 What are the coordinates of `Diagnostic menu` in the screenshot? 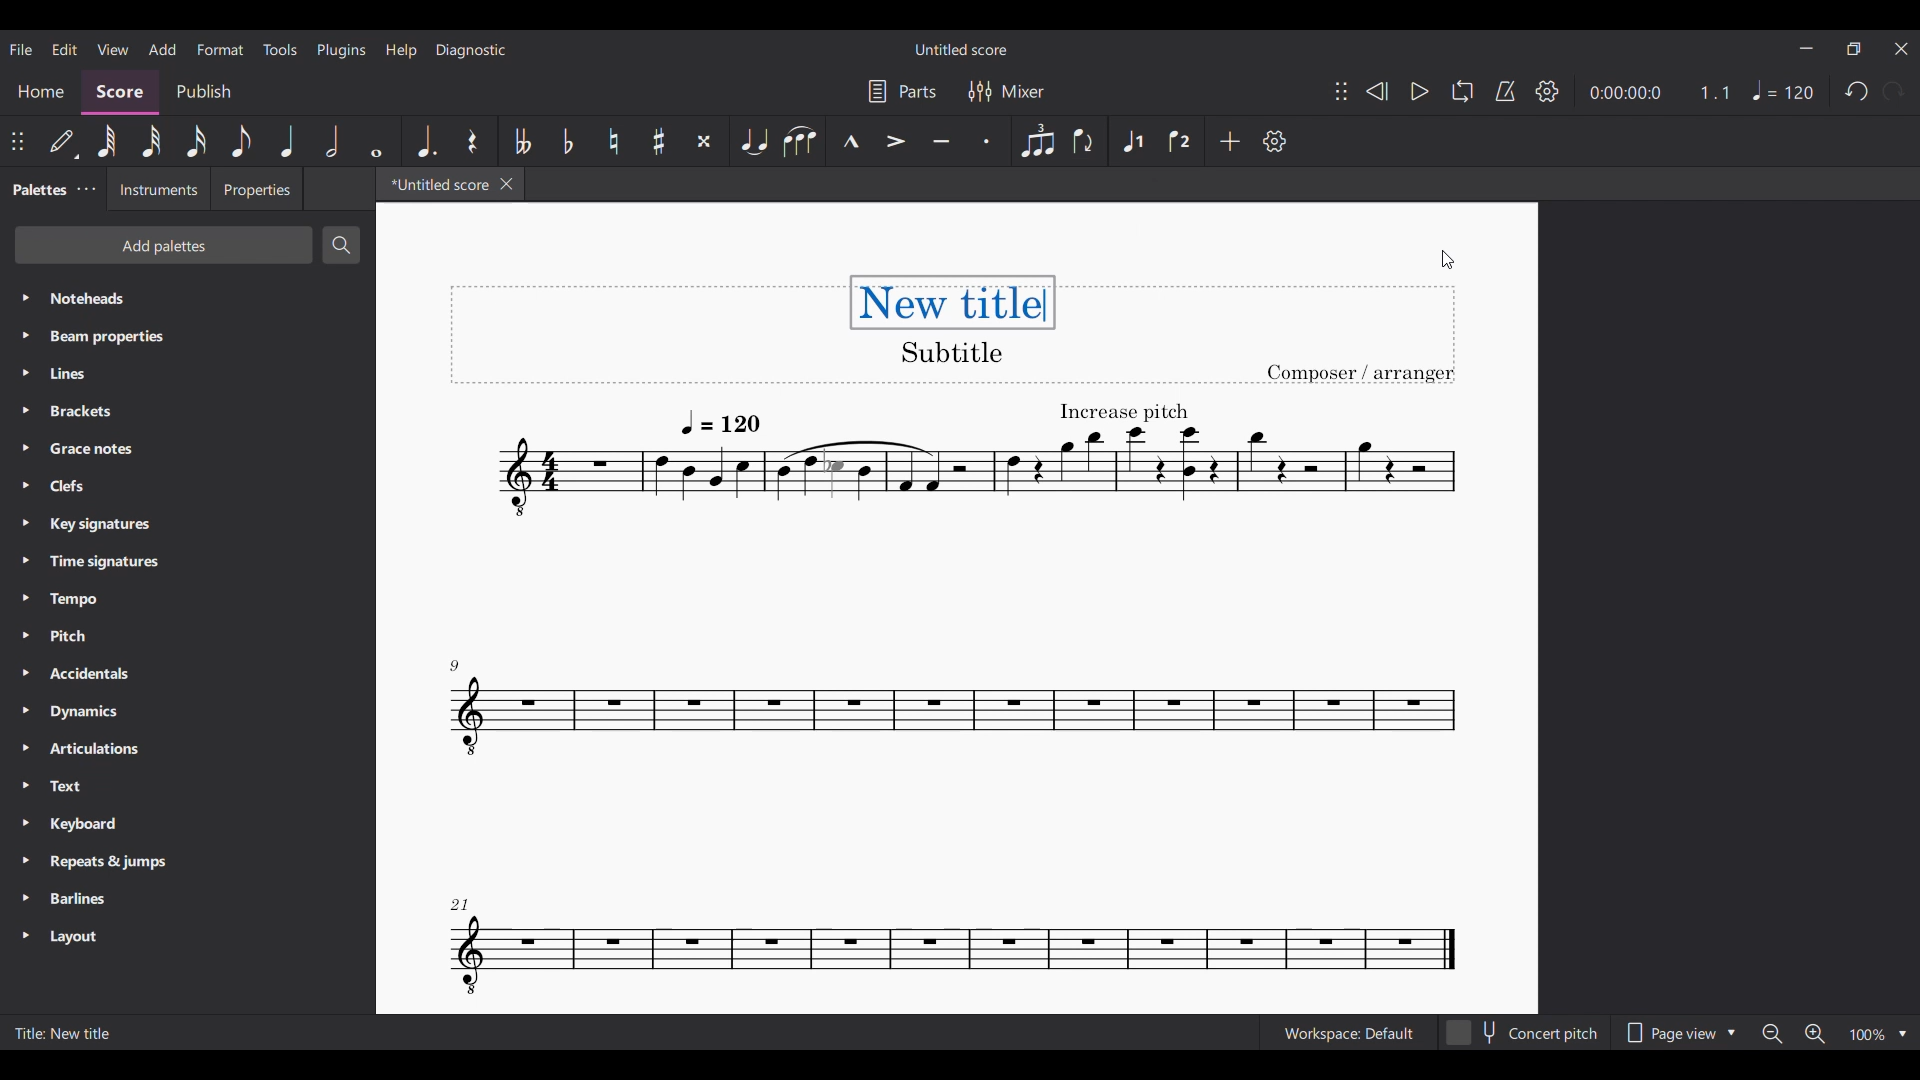 It's located at (471, 50).